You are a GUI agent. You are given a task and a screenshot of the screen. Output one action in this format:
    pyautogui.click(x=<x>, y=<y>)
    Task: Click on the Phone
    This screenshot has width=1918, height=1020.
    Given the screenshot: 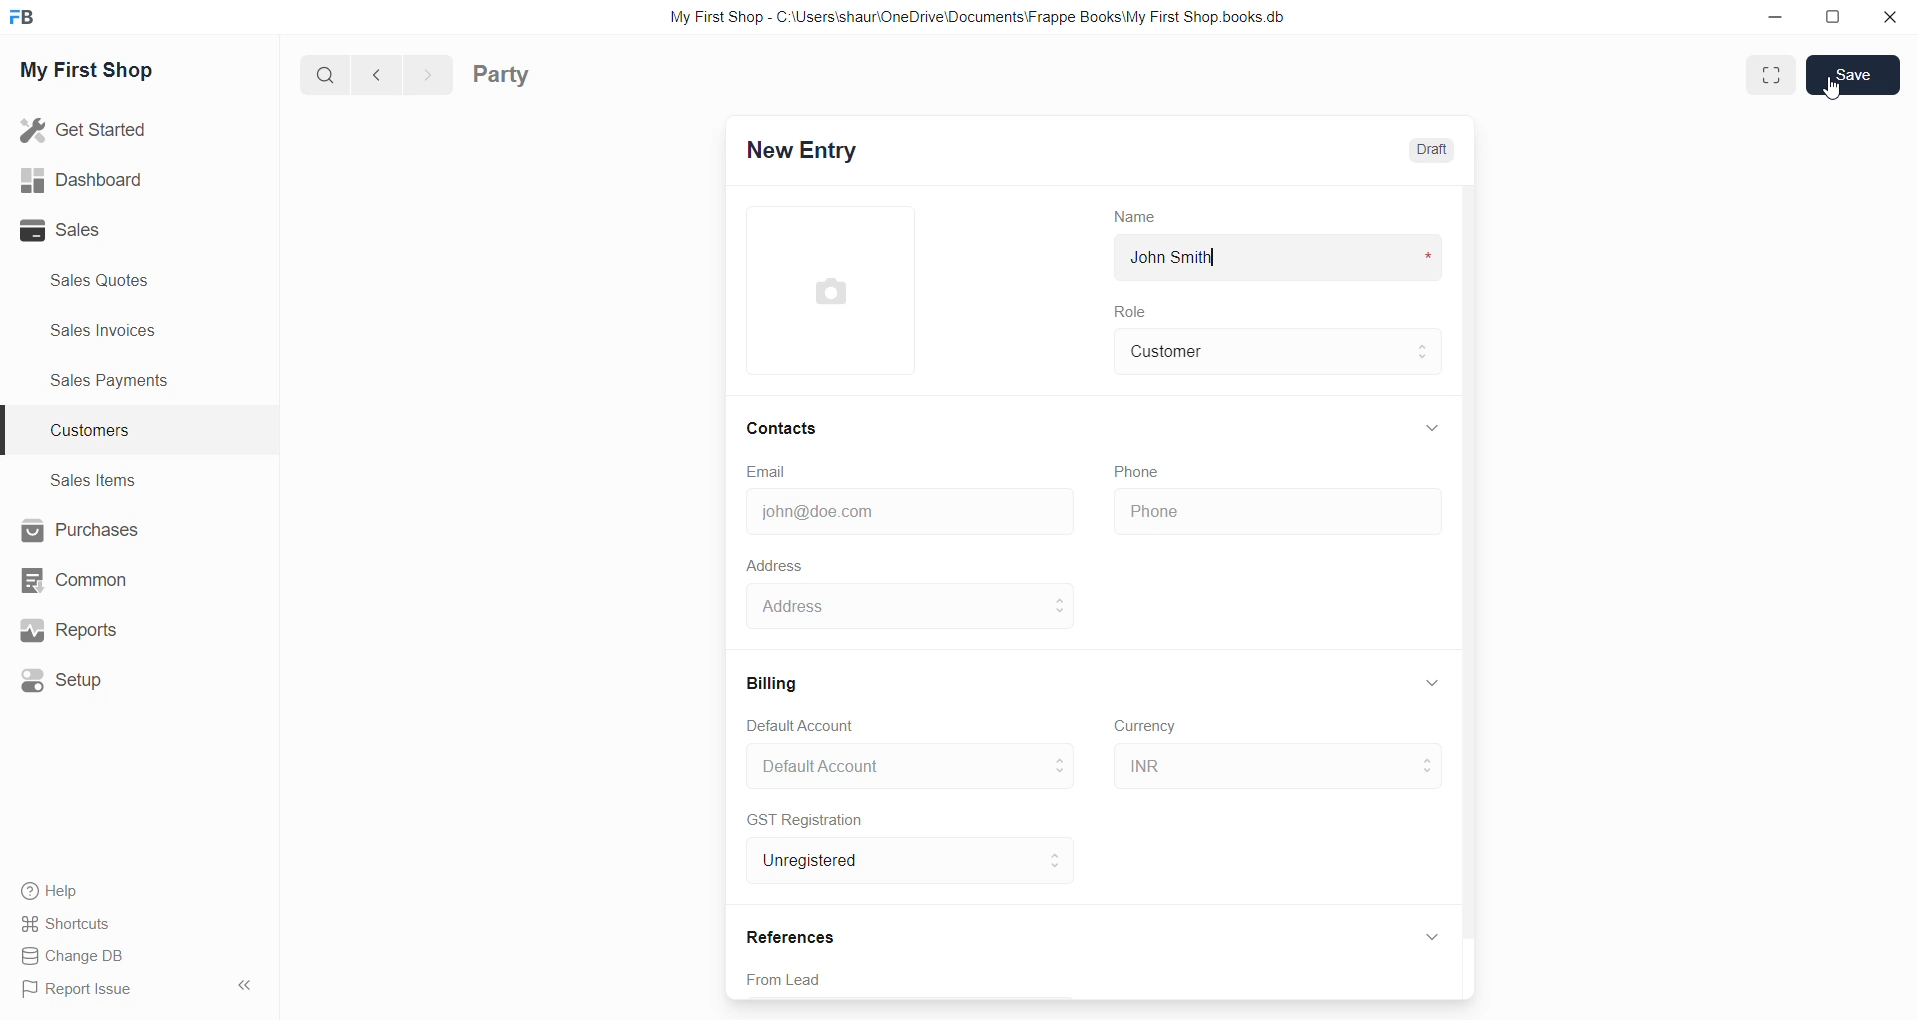 What is the action you would take?
    pyautogui.click(x=1276, y=512)
    